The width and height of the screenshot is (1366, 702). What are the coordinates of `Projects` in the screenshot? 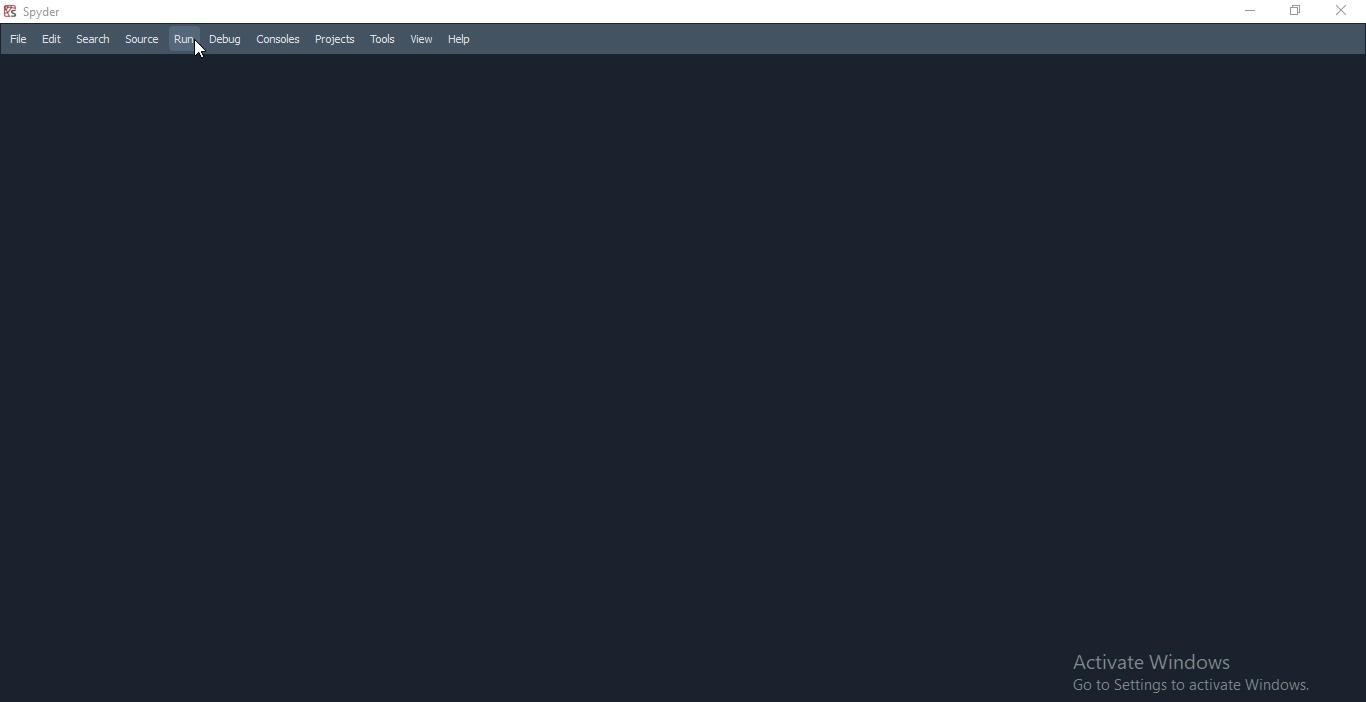 It's located at (333, 40).